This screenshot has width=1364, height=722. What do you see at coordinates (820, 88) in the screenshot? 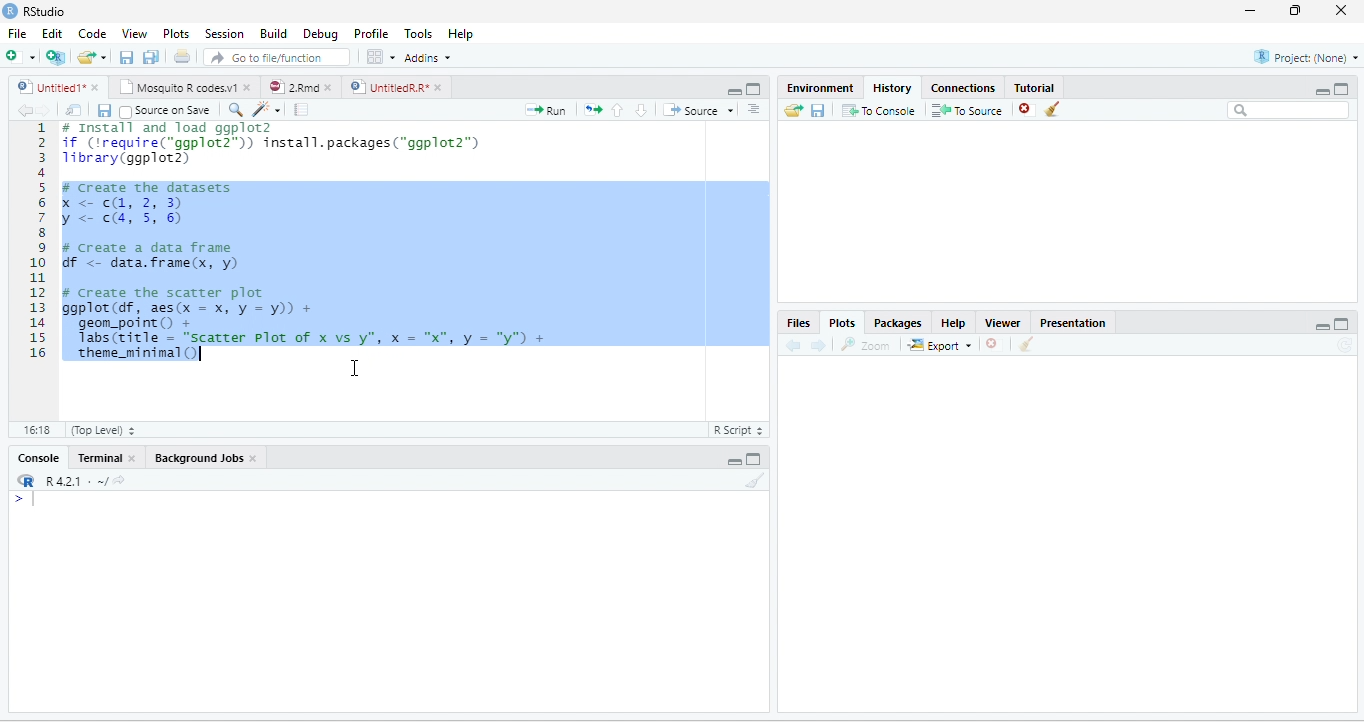
I see `Environment` at bounding box center [820, 88].